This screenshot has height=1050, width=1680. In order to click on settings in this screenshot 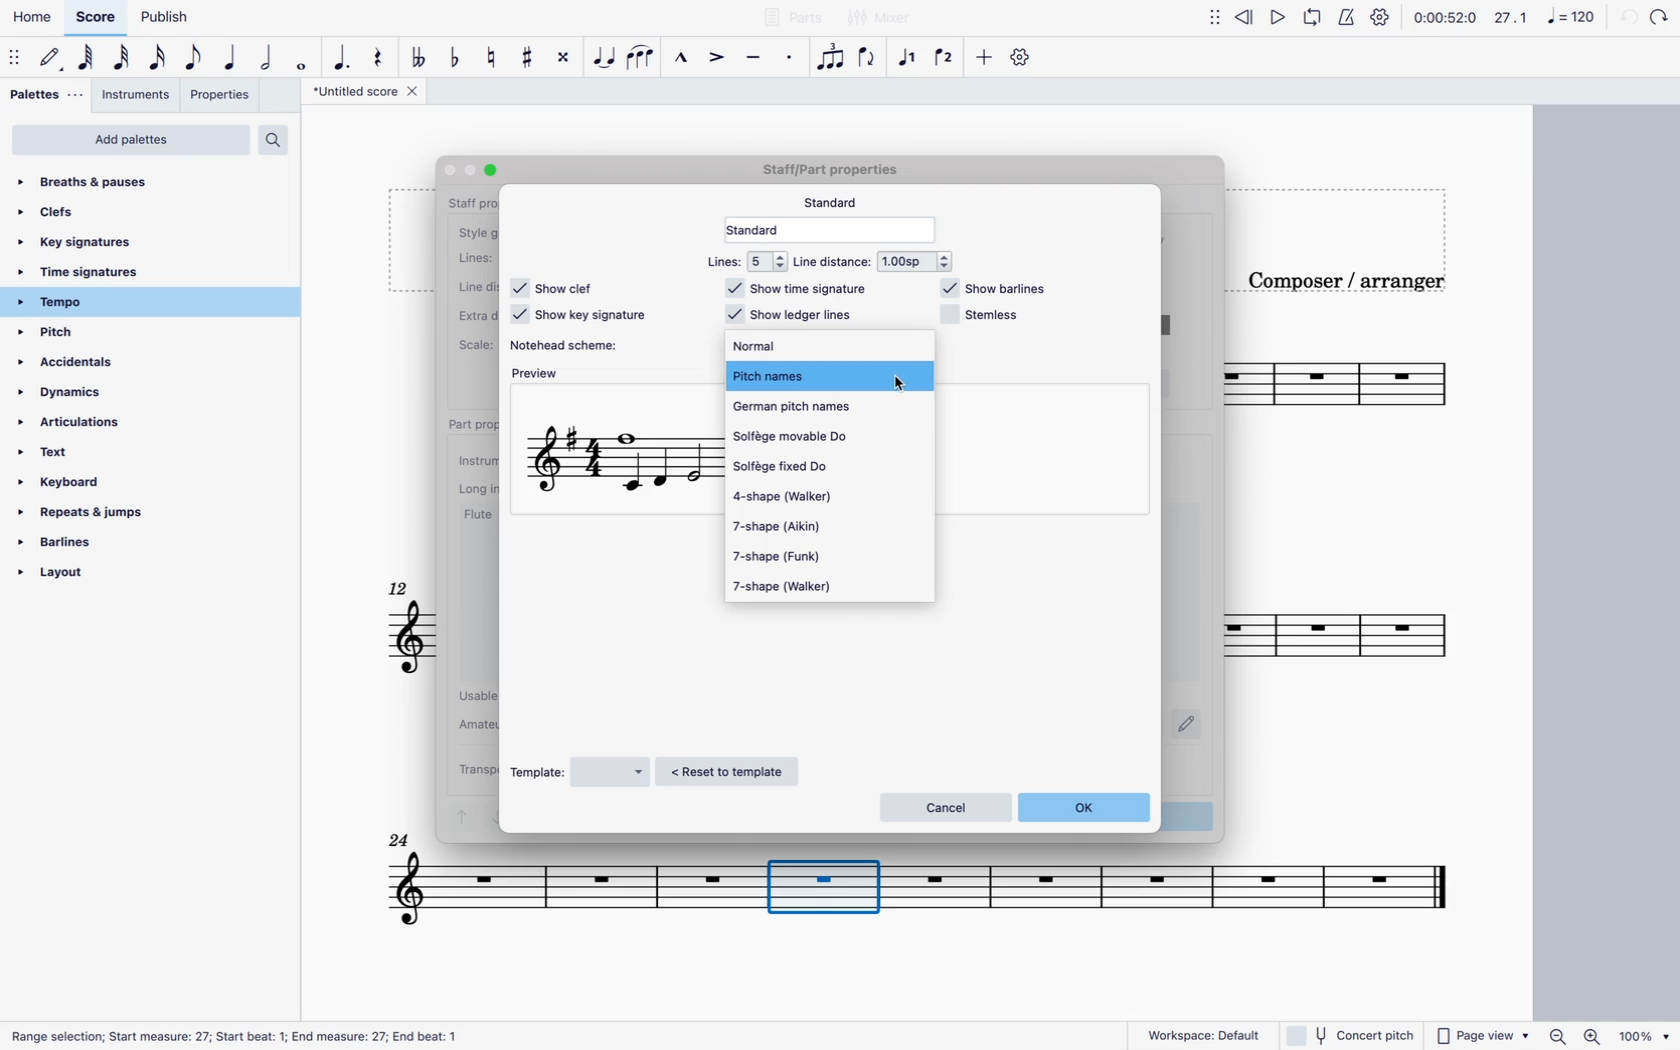, I will do `click(1023, 59)`.